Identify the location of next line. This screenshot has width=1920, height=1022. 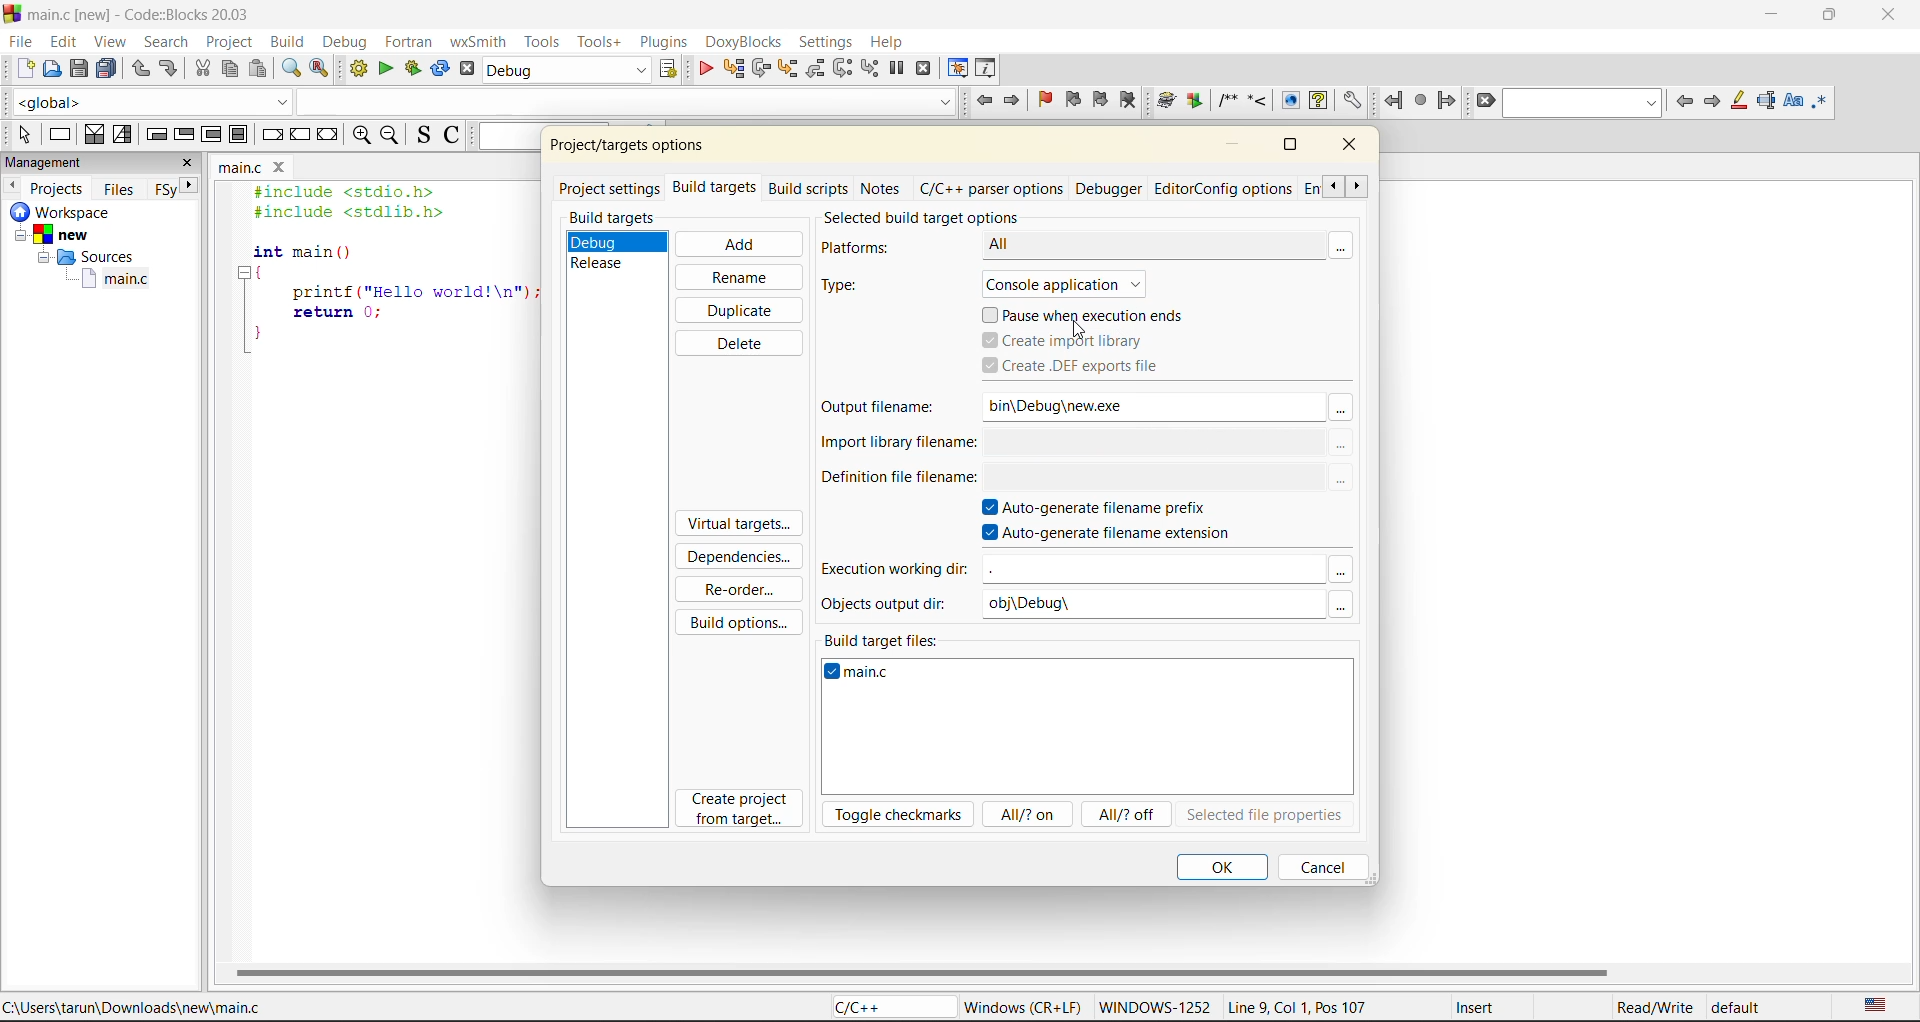
(763, 71).